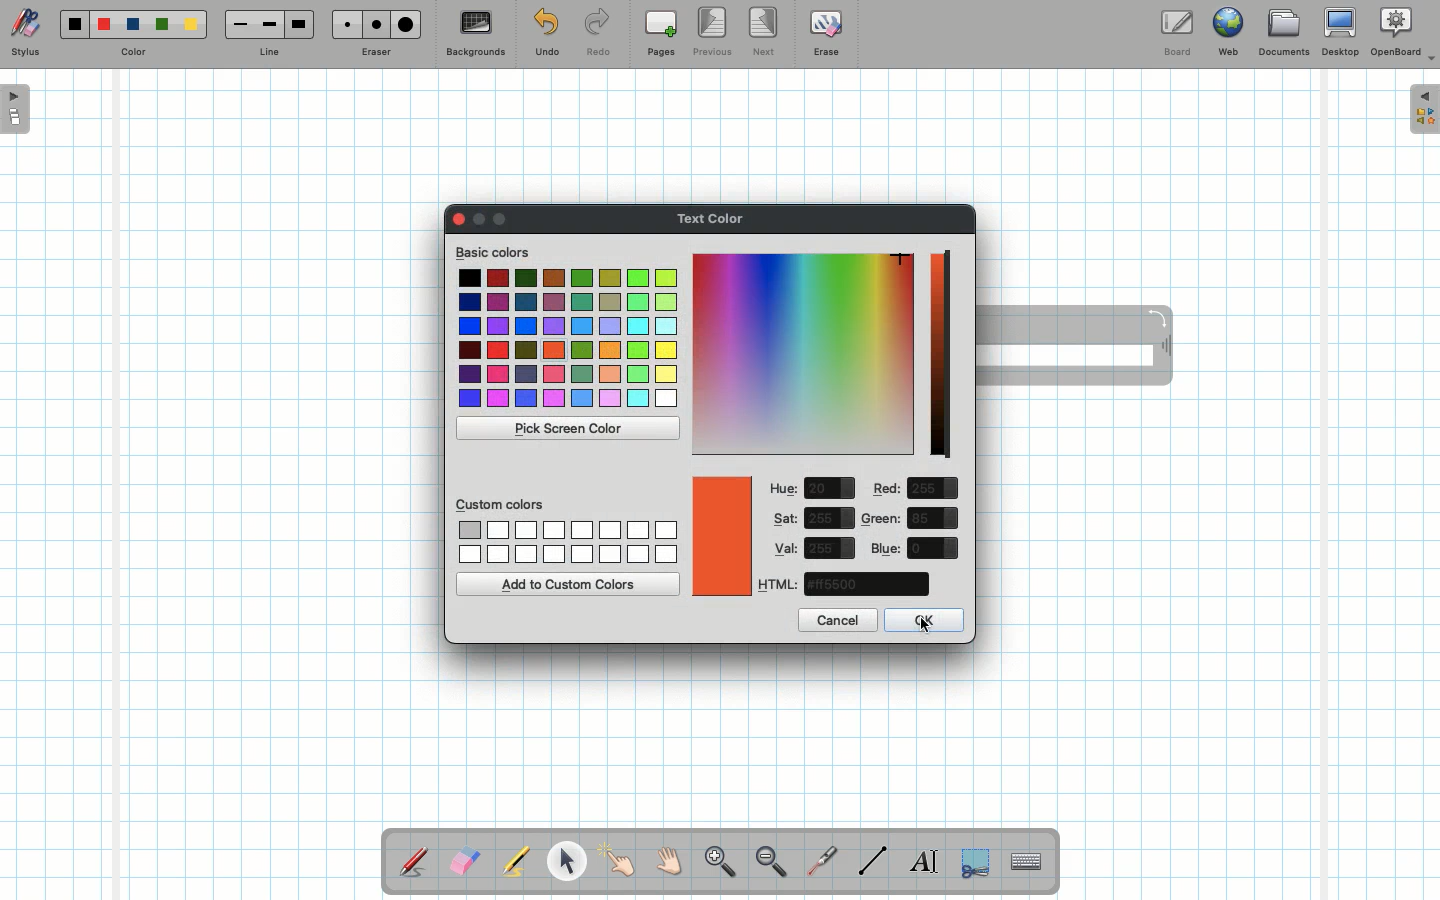  Describe the element at coordinates (162, 26) in the screenshot. I see `Green` at that location.